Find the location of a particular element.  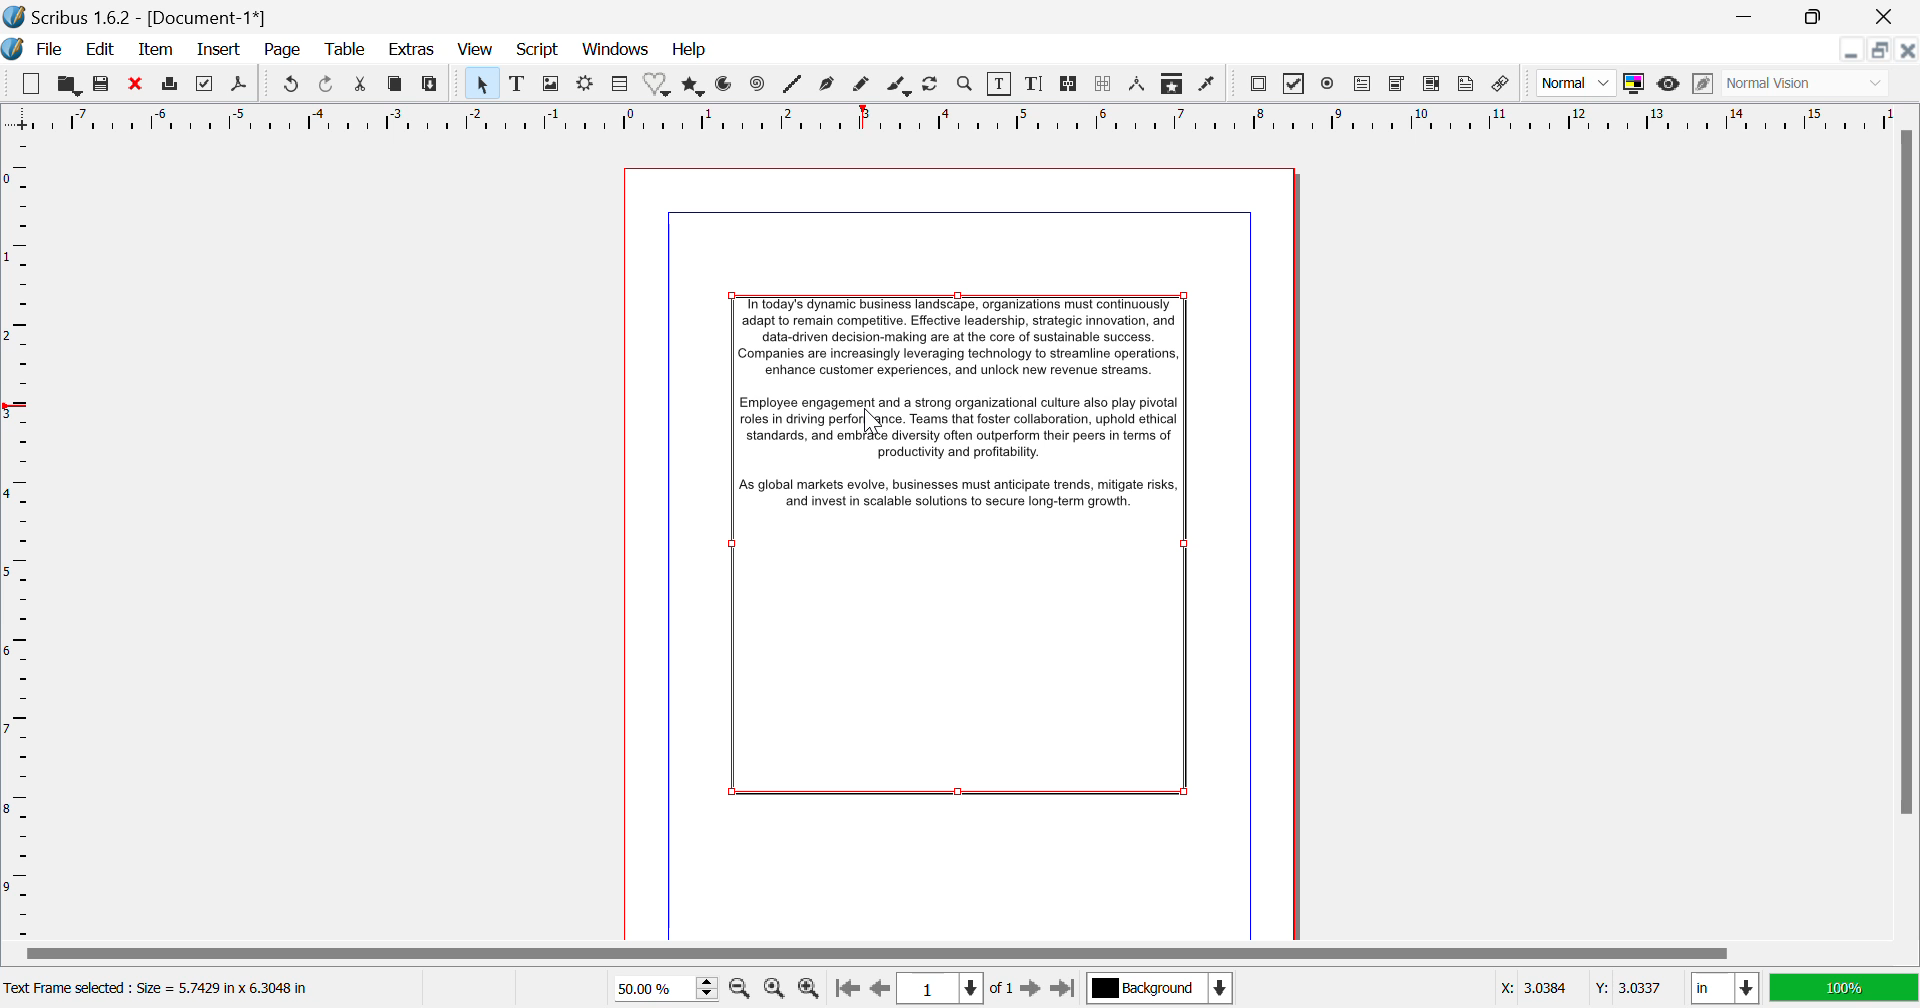

Pdf Combo box is located at coordinates (1398, 81).